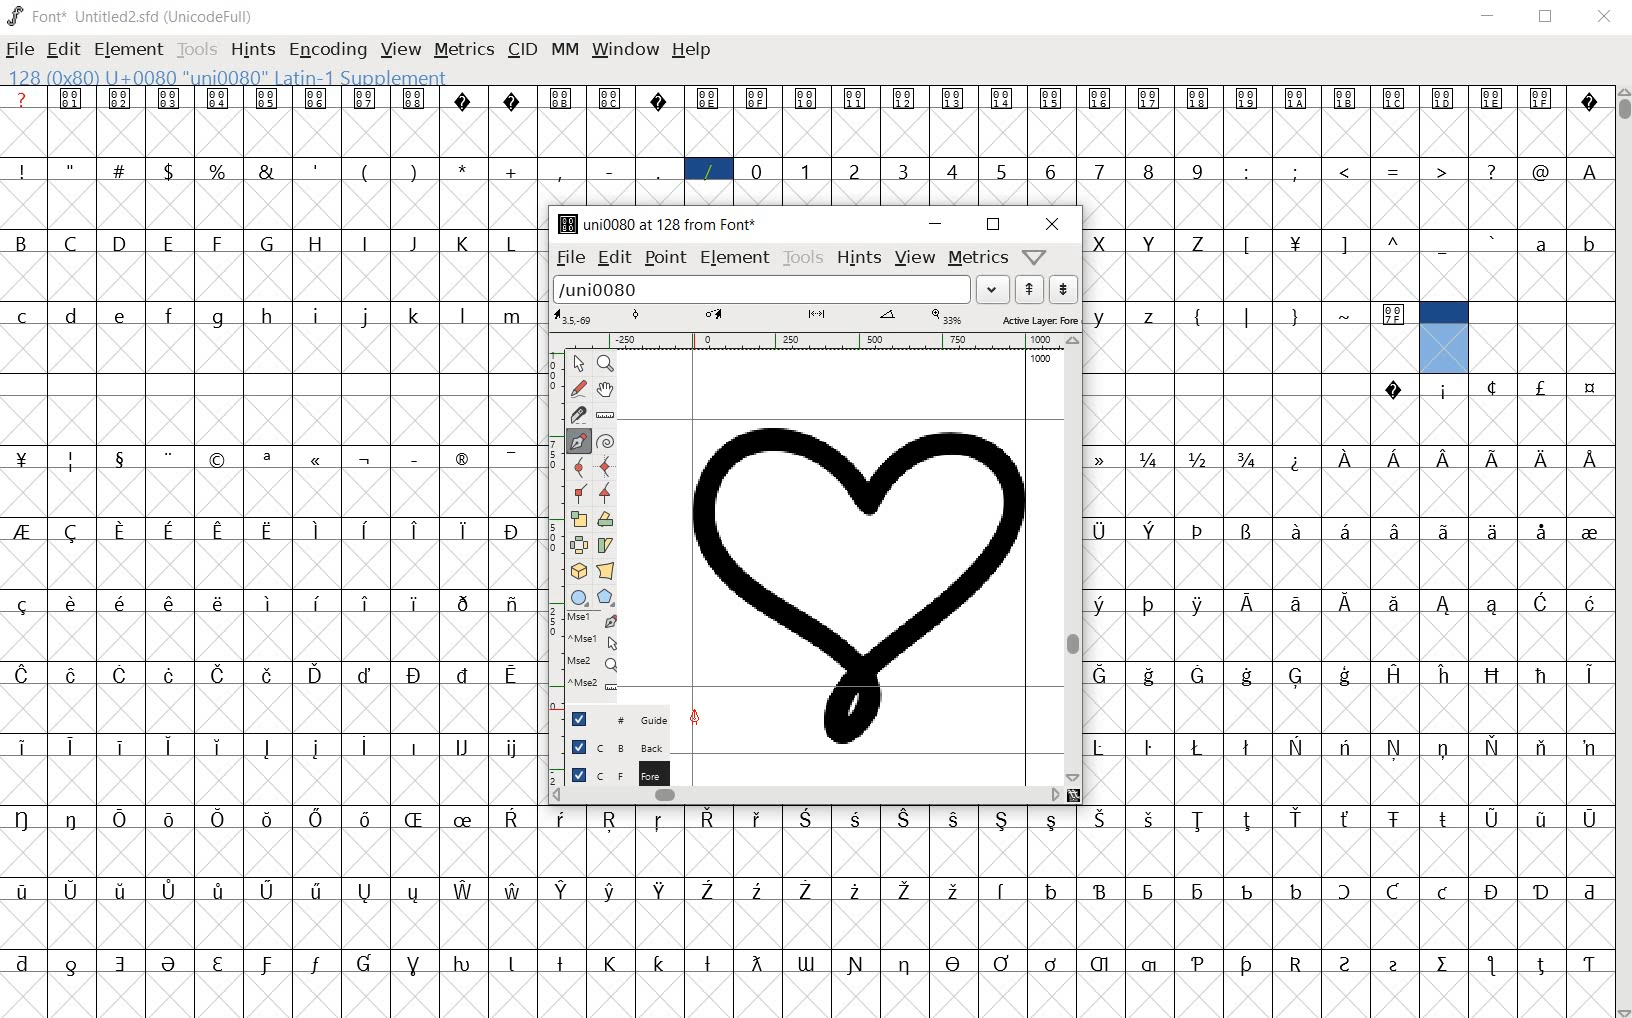 The image size is (1632, 1018). Describe the element at coordinates (611, 257) in the screenshot. I see `edit` at that location.